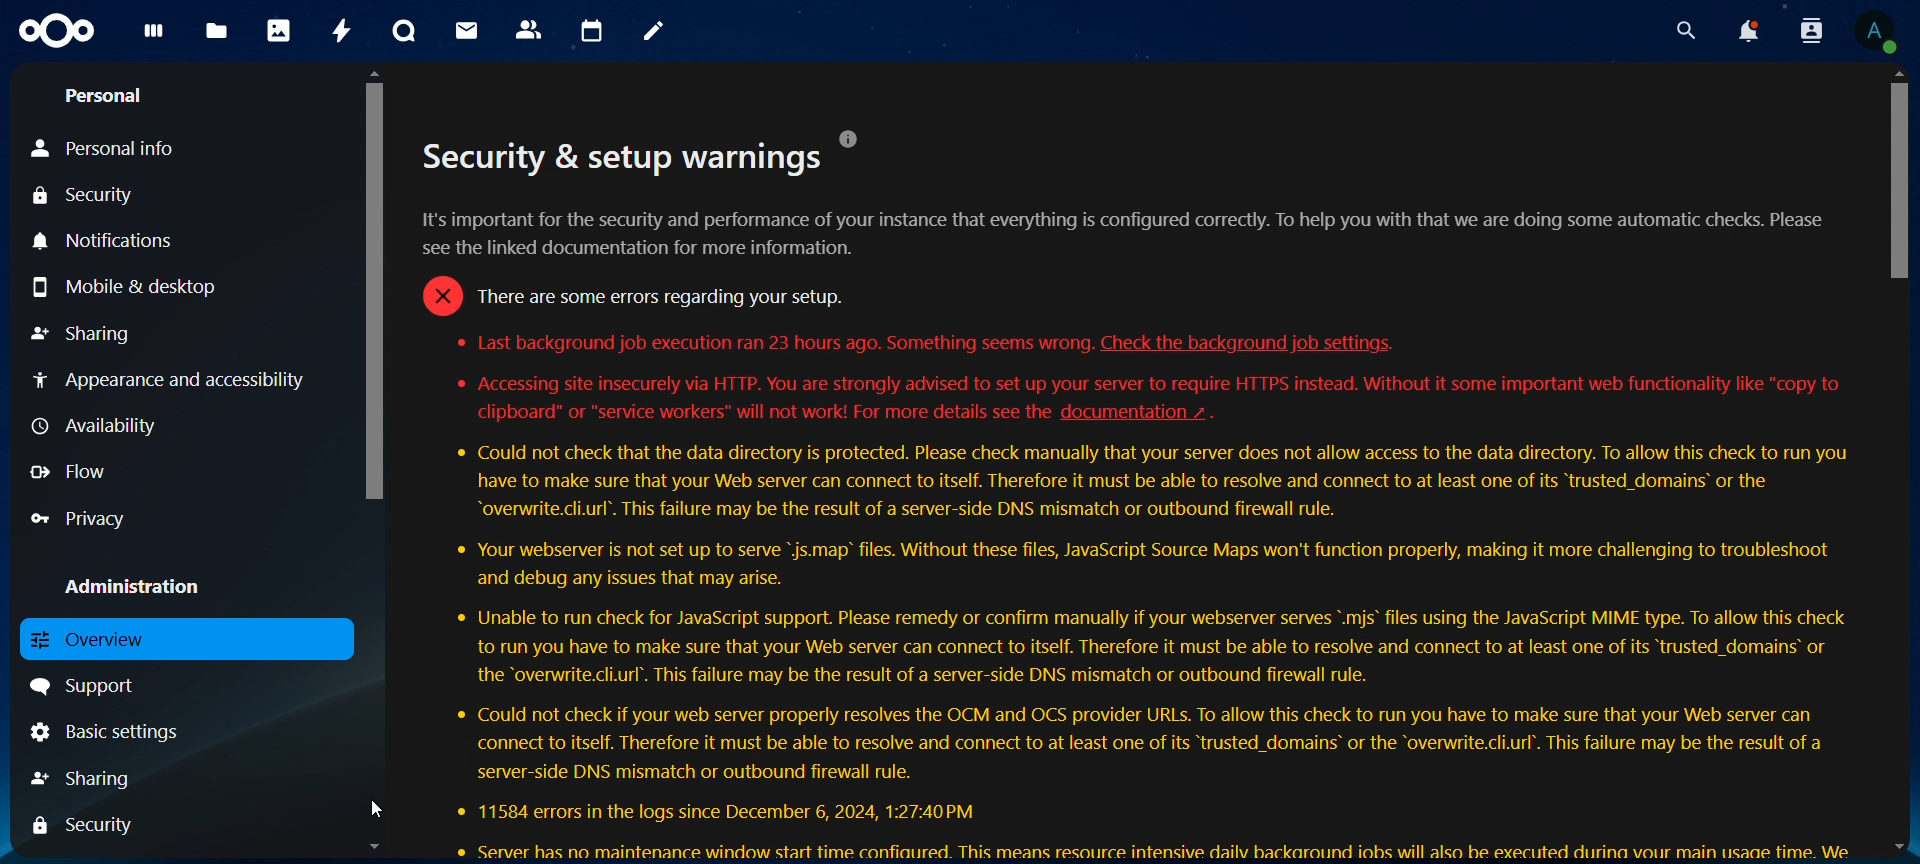 This screenshot has height=864, width=1920. Describe the element at coordinates (1890, 463) in the screenshot. I see `Scrollbar` at that location.